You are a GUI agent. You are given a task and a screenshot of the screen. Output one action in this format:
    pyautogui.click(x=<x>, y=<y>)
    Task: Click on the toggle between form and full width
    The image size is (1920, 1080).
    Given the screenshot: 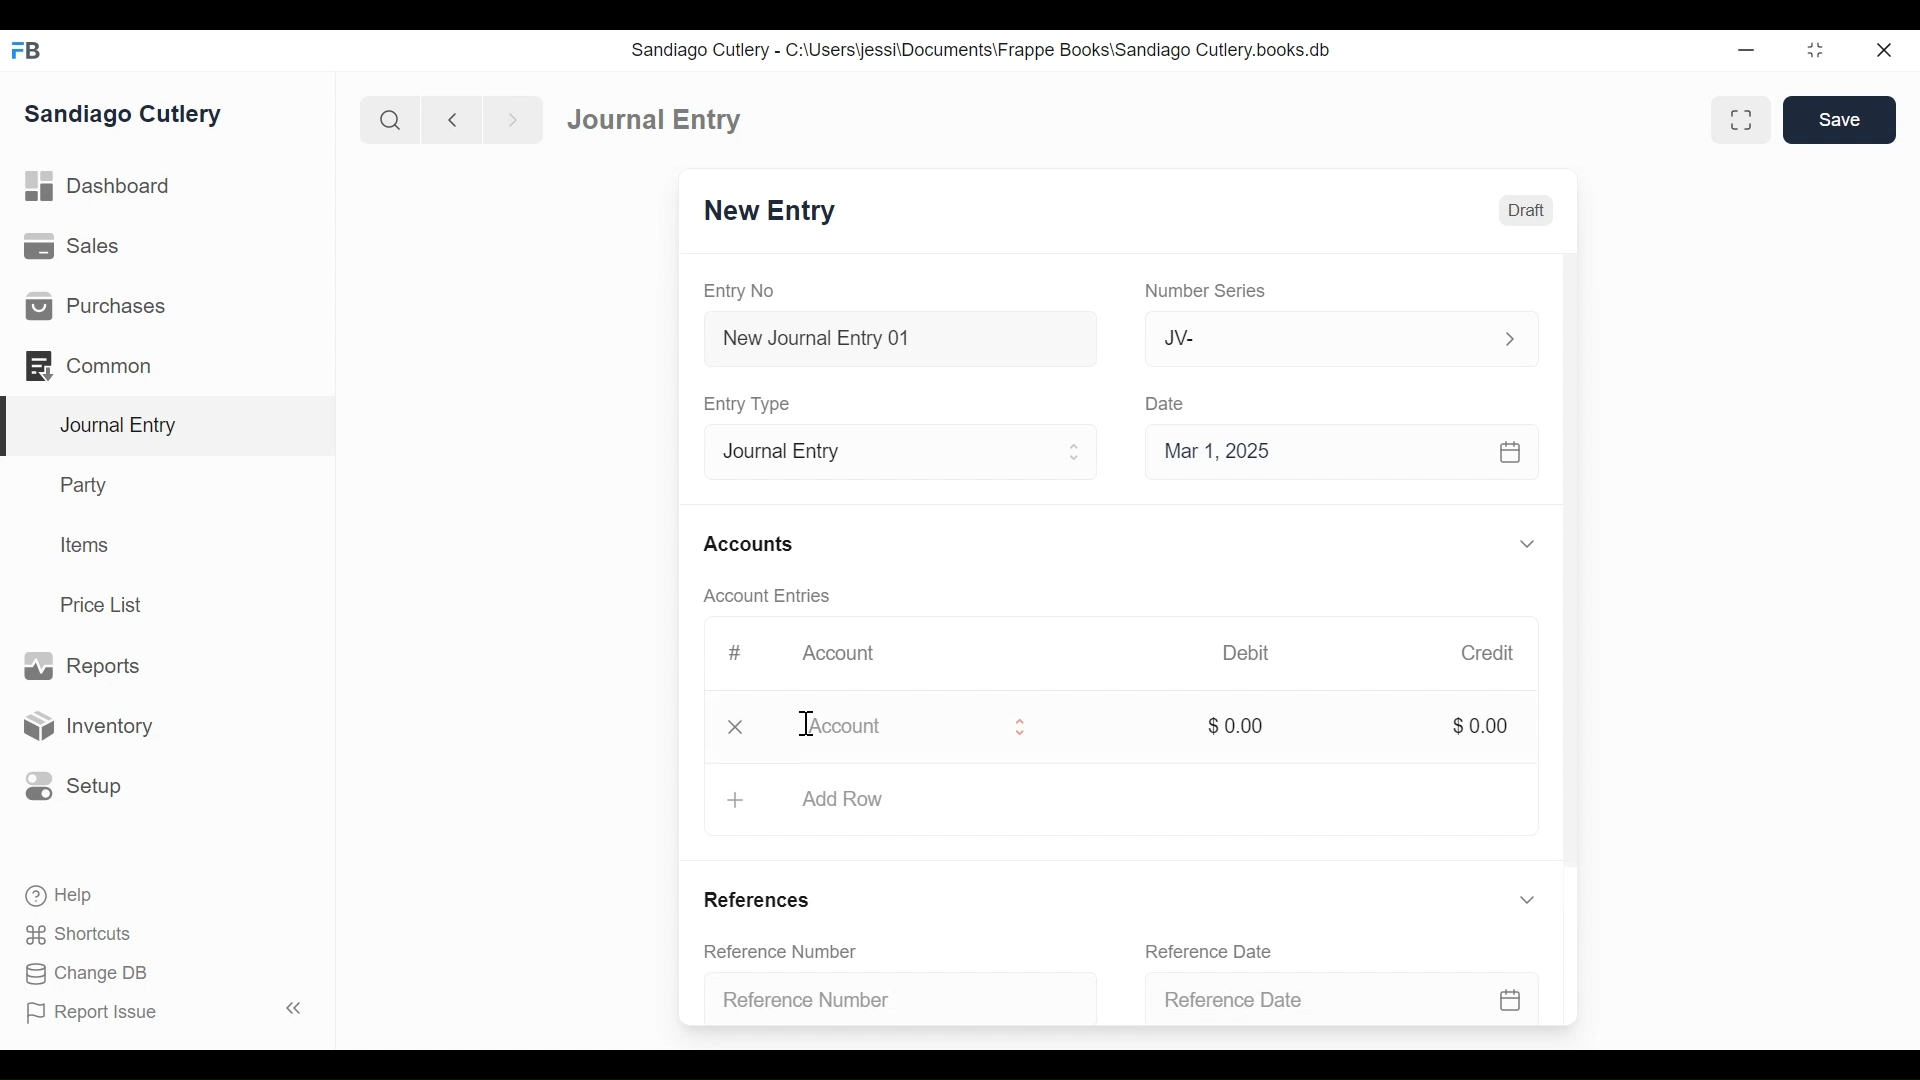 What is the action you would take?
    pyautogui.click(x=1745, y=121)
    